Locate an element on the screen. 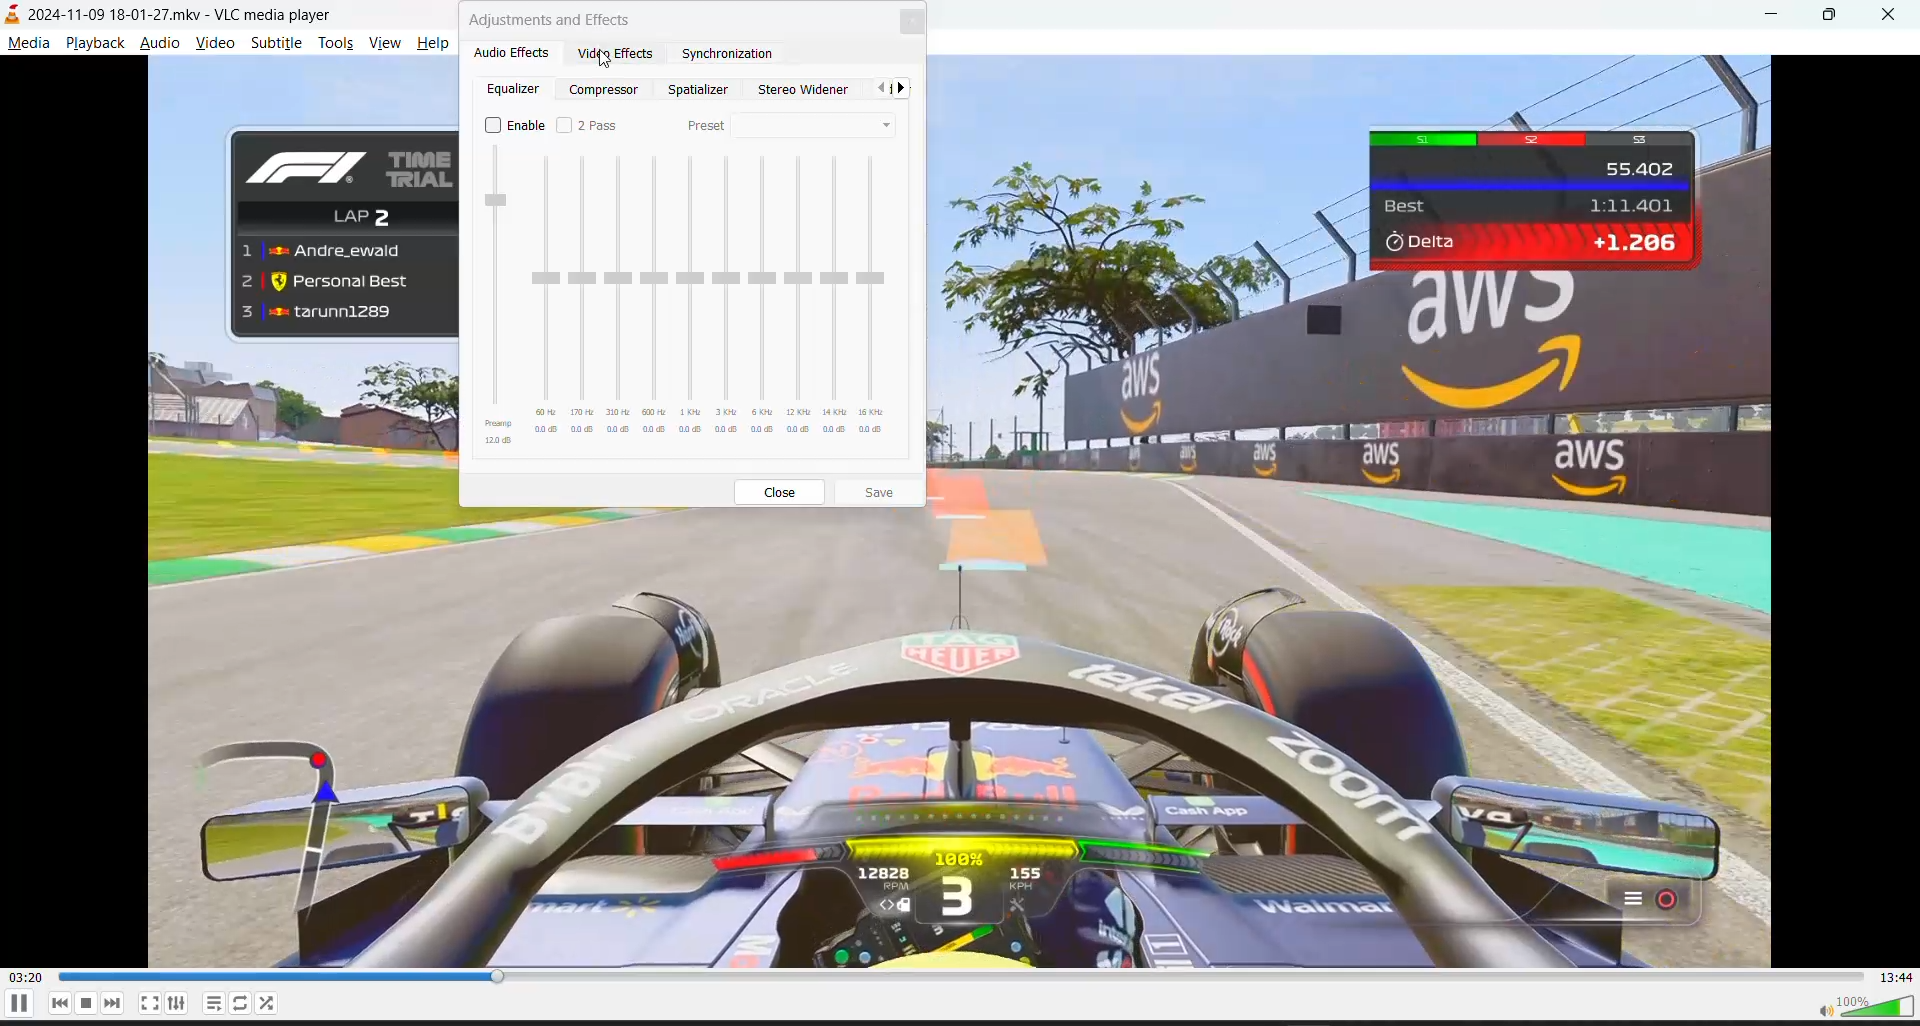 This screenshot has height=1026, width=1920. slider is located at coordinates (654, 292).